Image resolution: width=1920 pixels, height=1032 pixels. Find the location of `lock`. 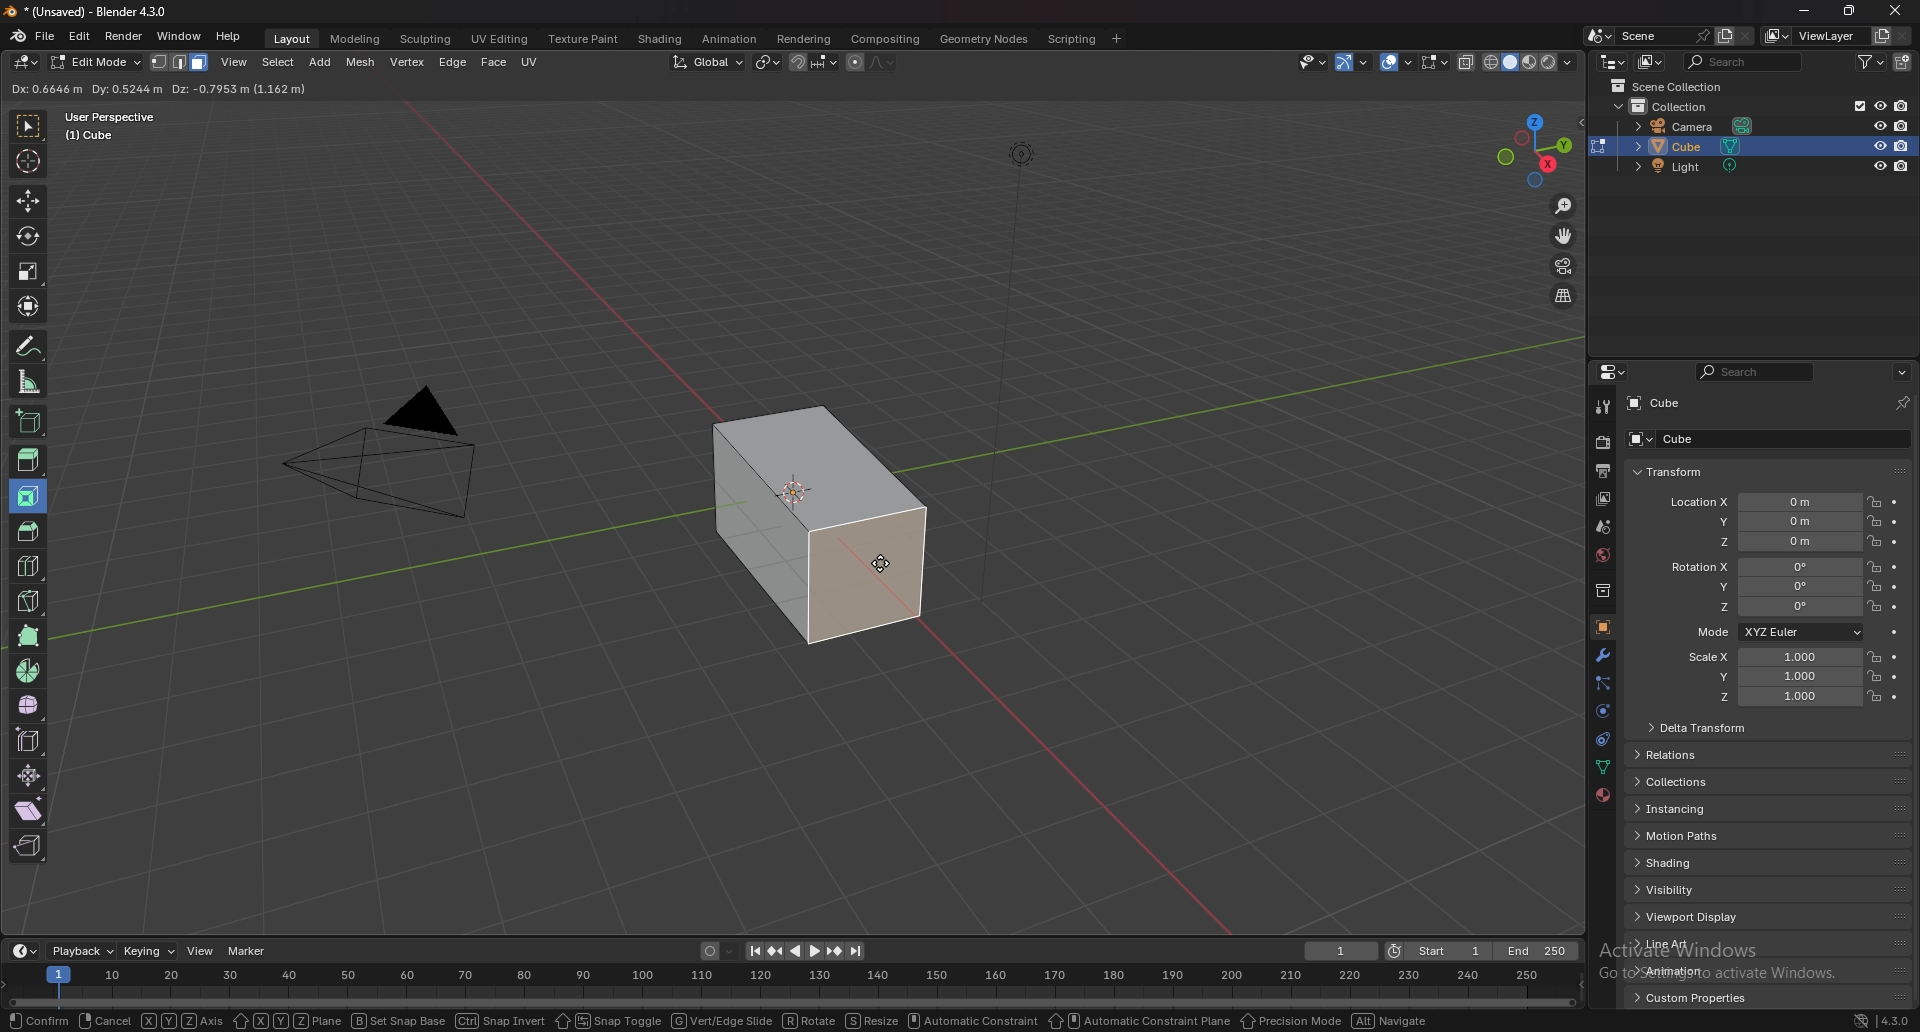

lock is located at coordinates (1874, 520).